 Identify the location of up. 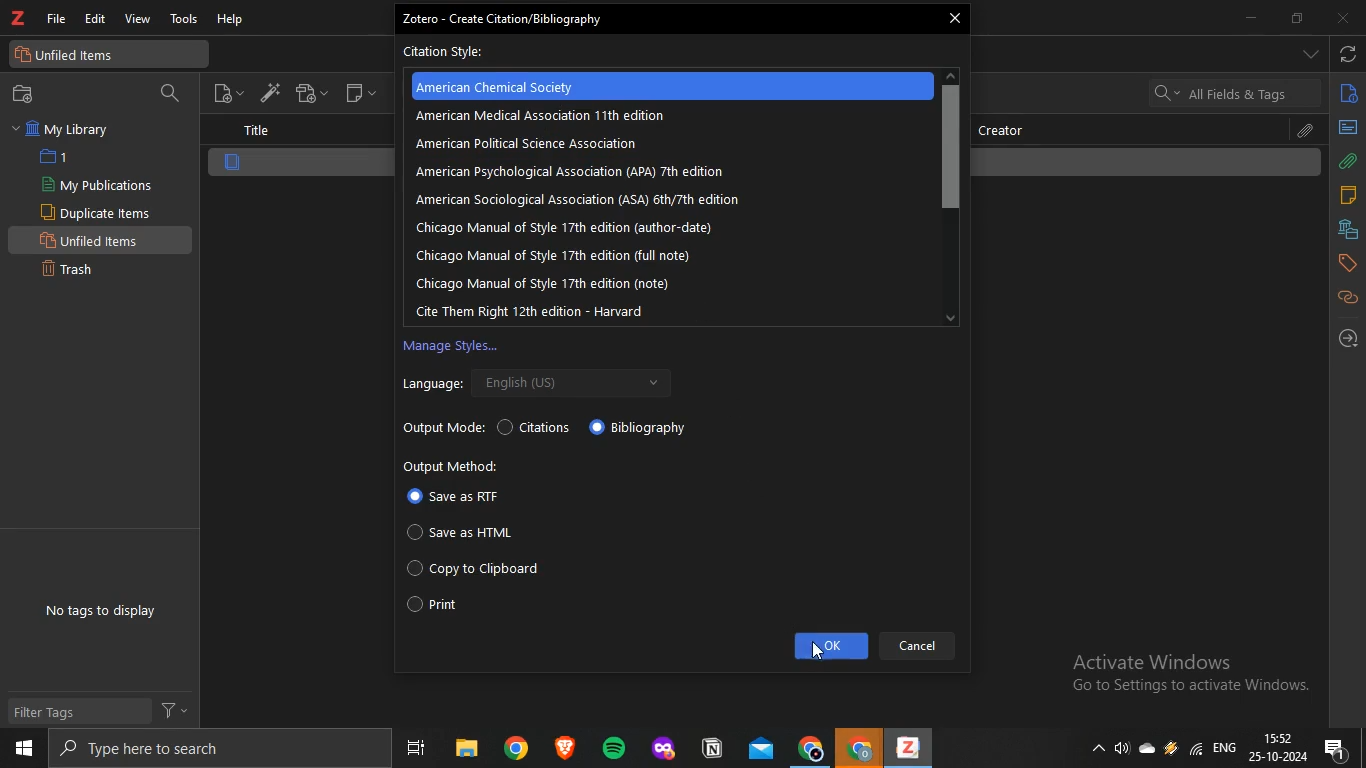
(952, 73).